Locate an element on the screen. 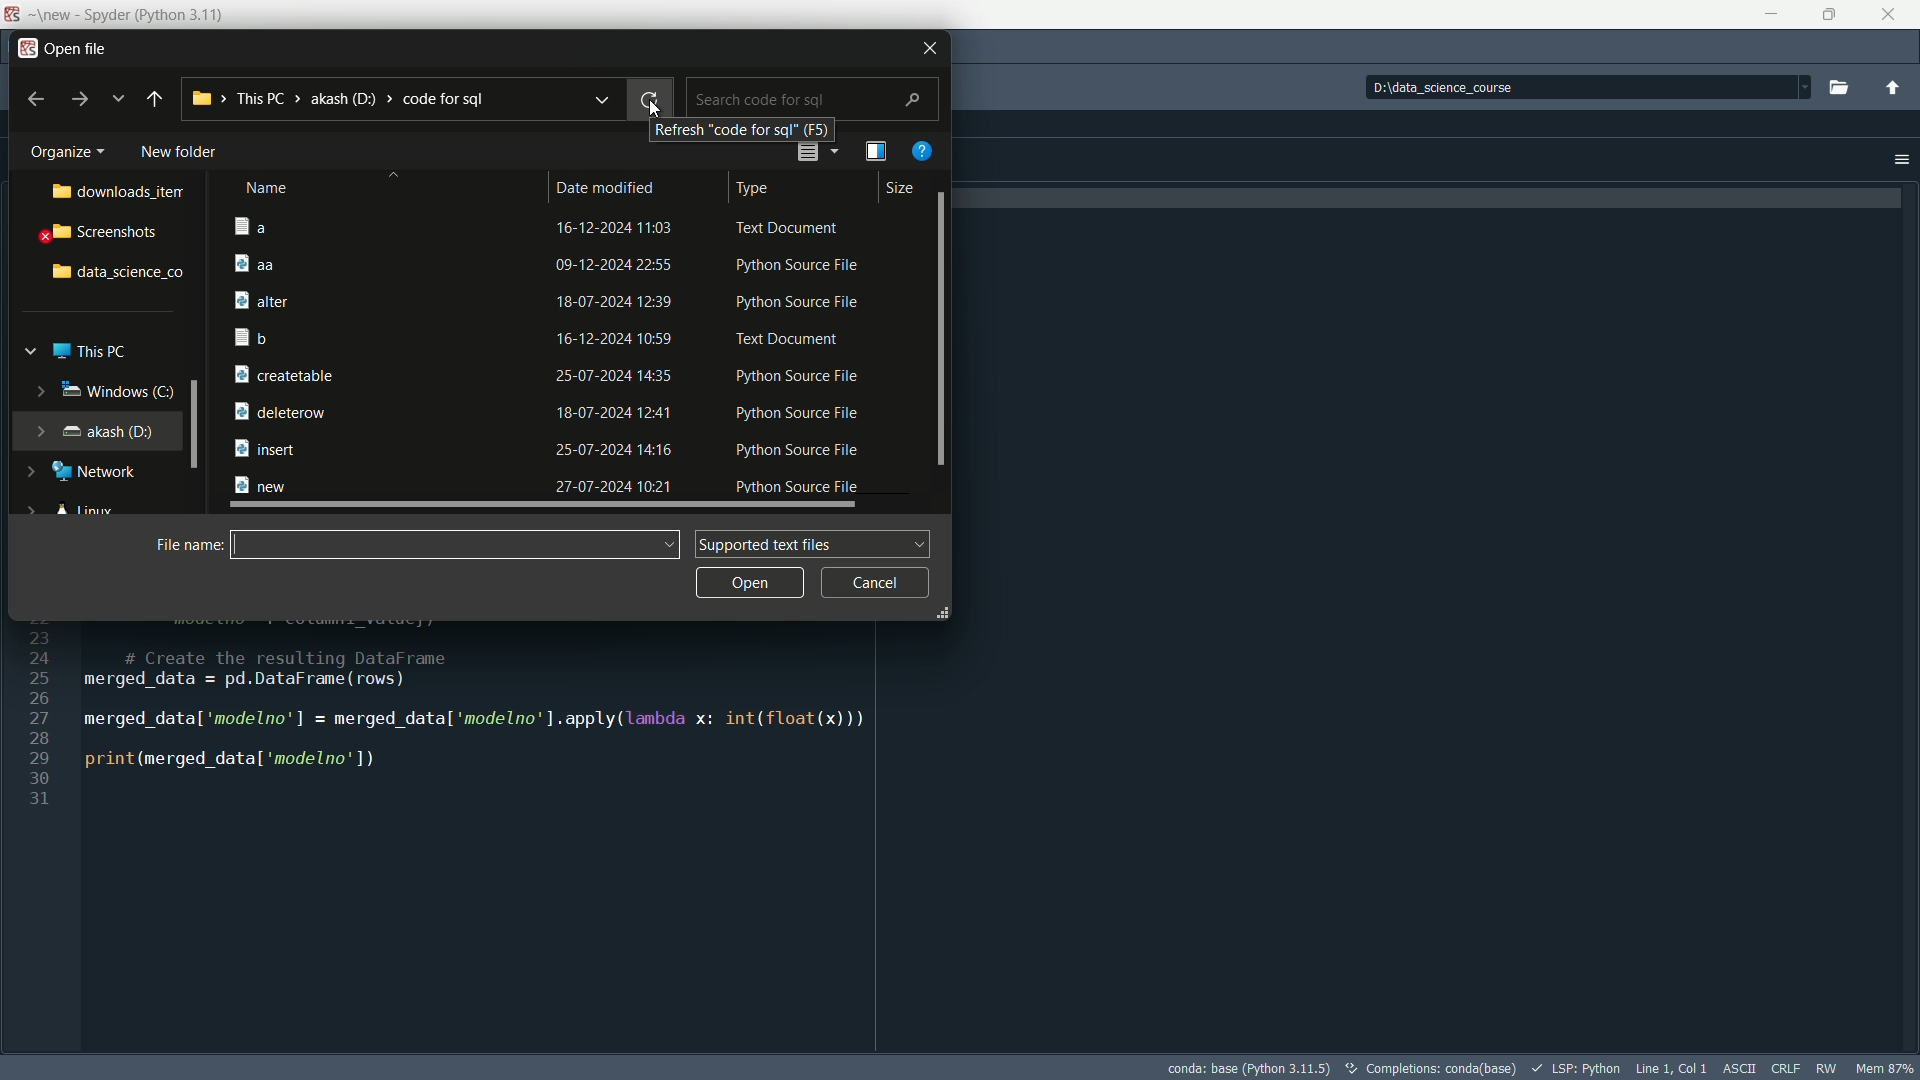  previous locations is located at coordinates (117, 98).